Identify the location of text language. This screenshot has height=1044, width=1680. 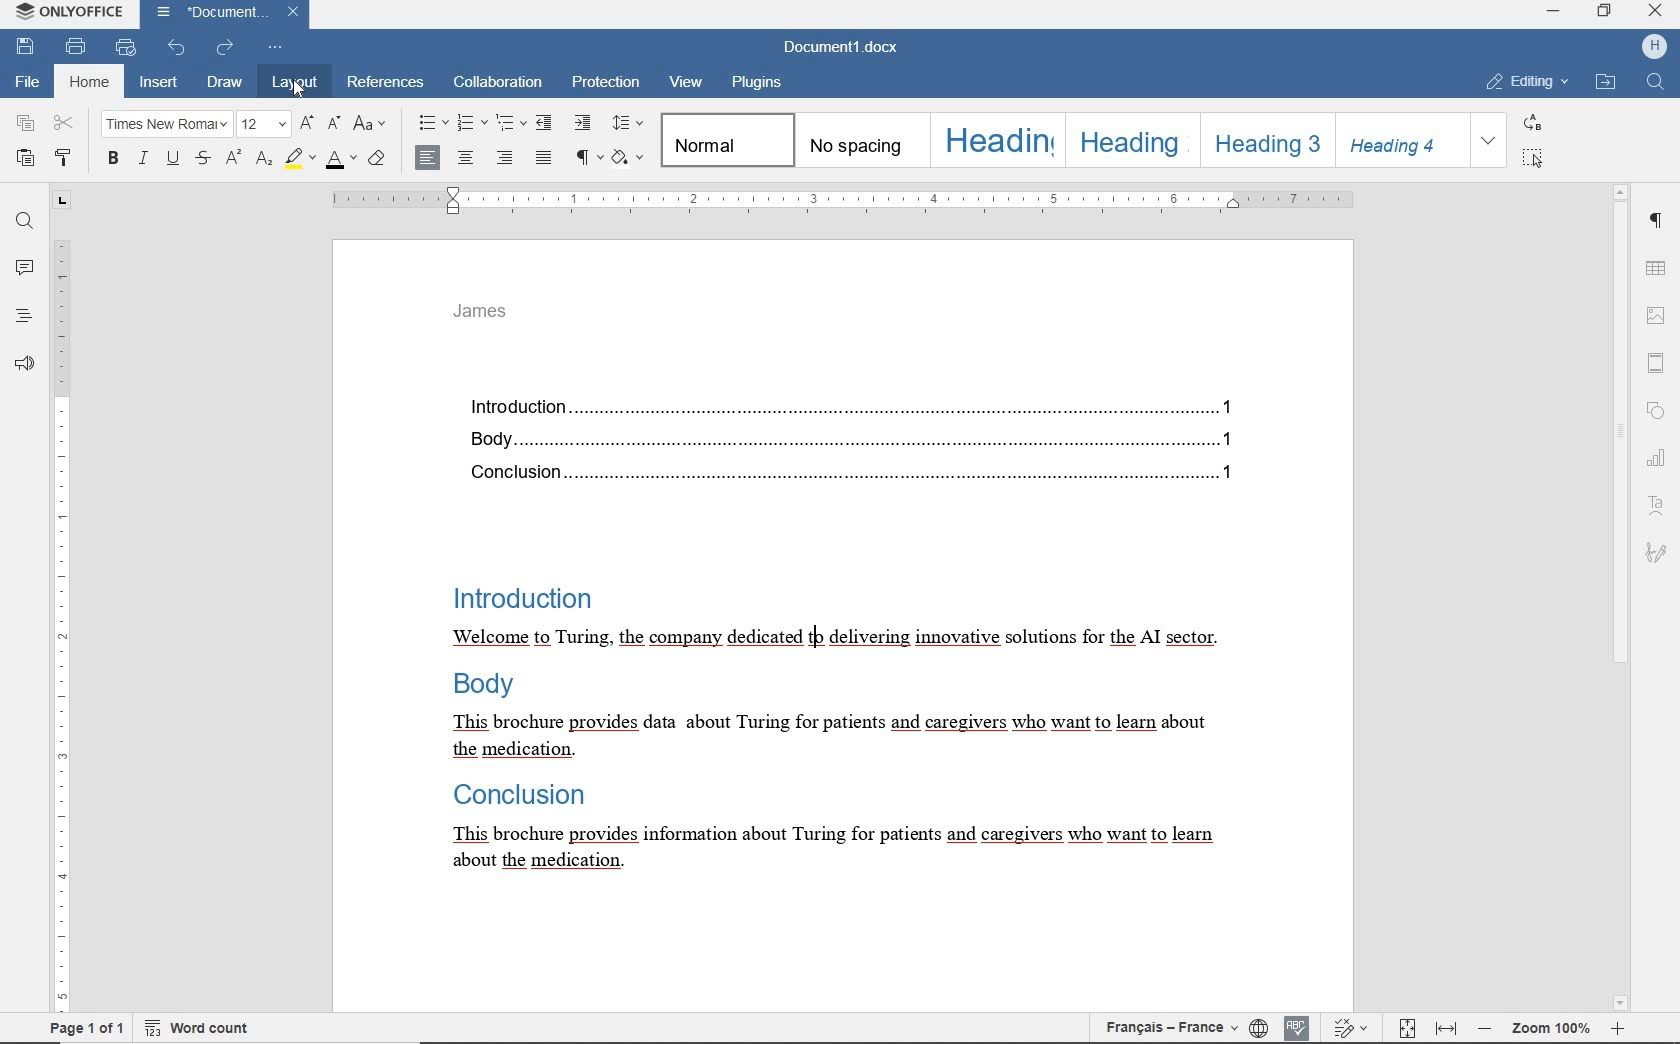
(1166, 1025).